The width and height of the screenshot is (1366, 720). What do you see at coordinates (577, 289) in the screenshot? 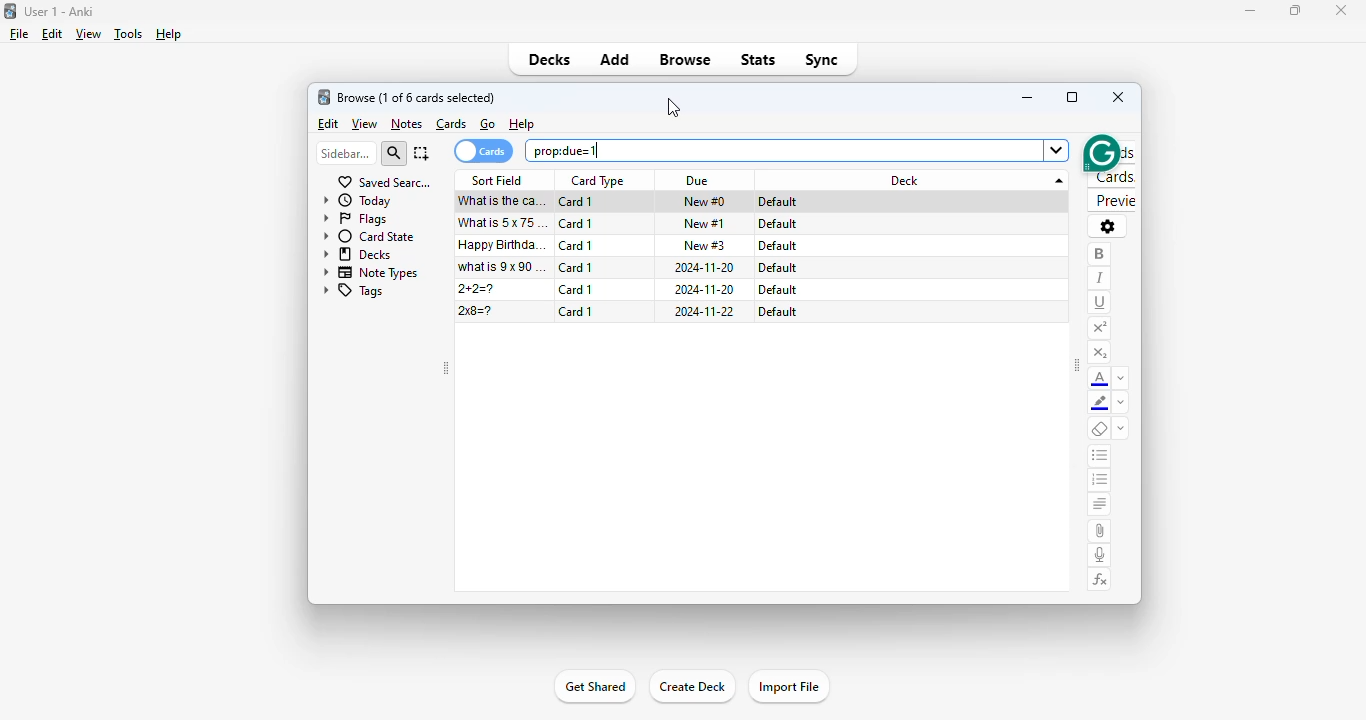
I see `card 1` at bounding box center [577, 289].